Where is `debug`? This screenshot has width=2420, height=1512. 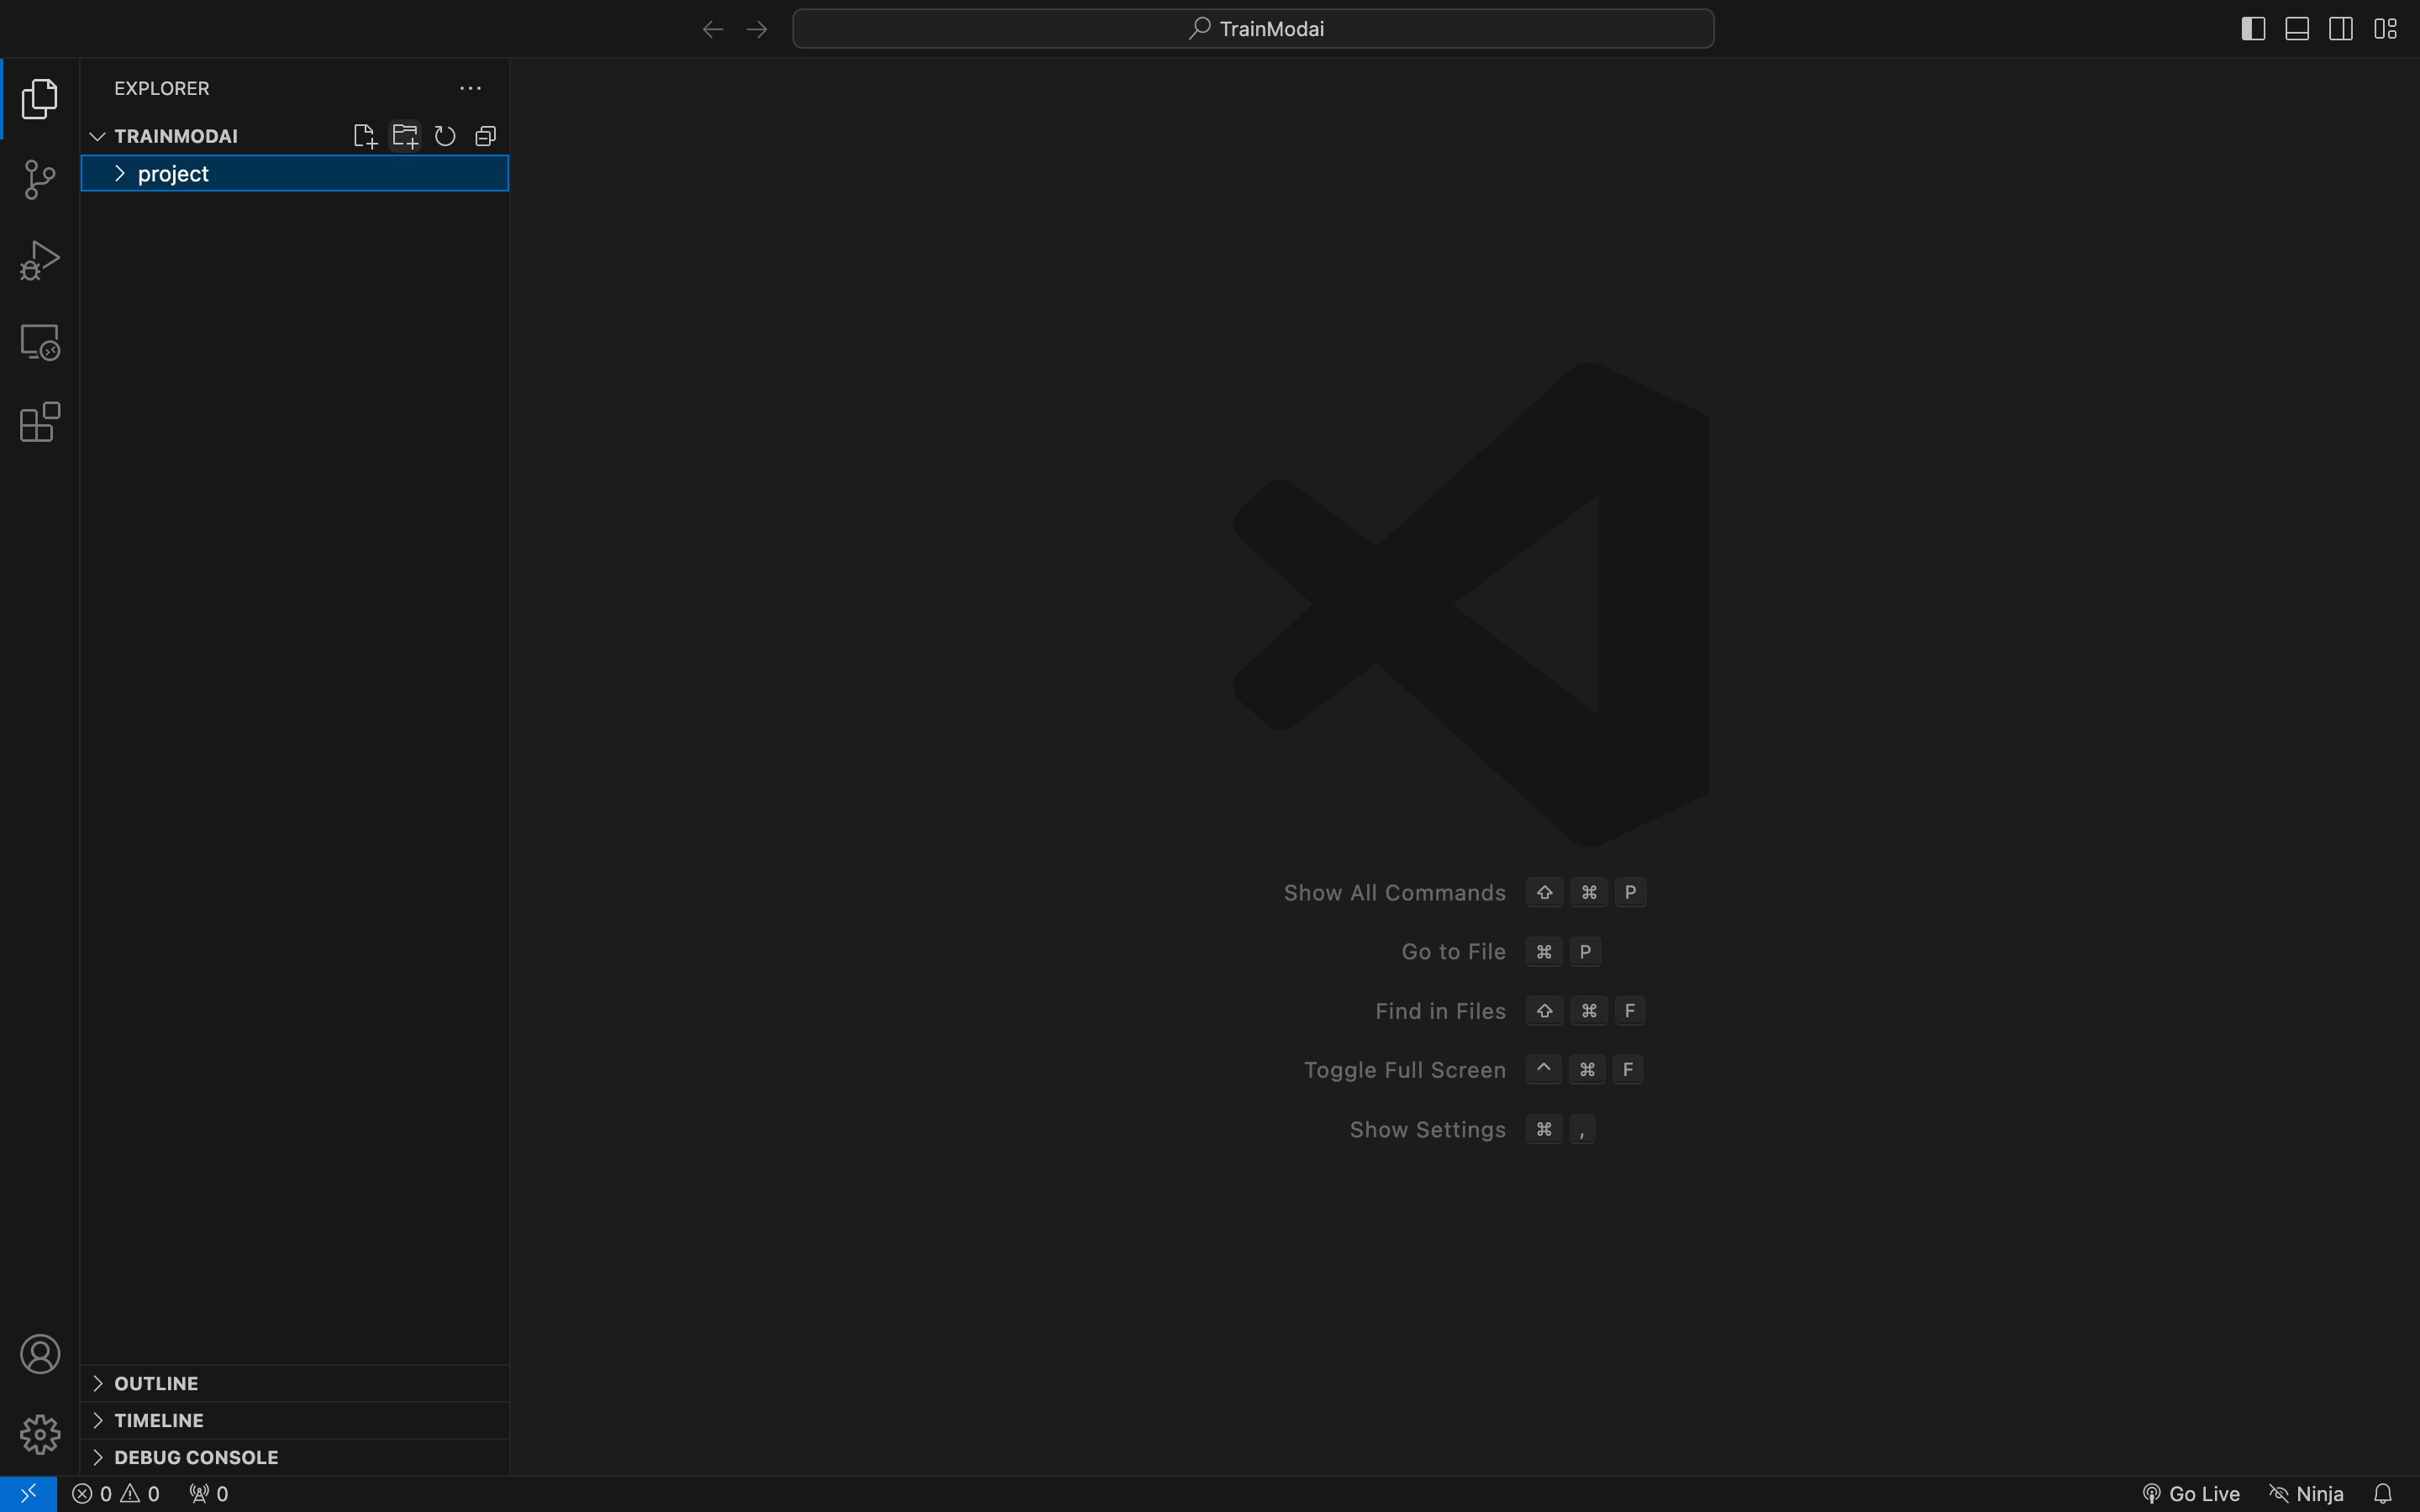
debug is located at coordinates (38, 259).